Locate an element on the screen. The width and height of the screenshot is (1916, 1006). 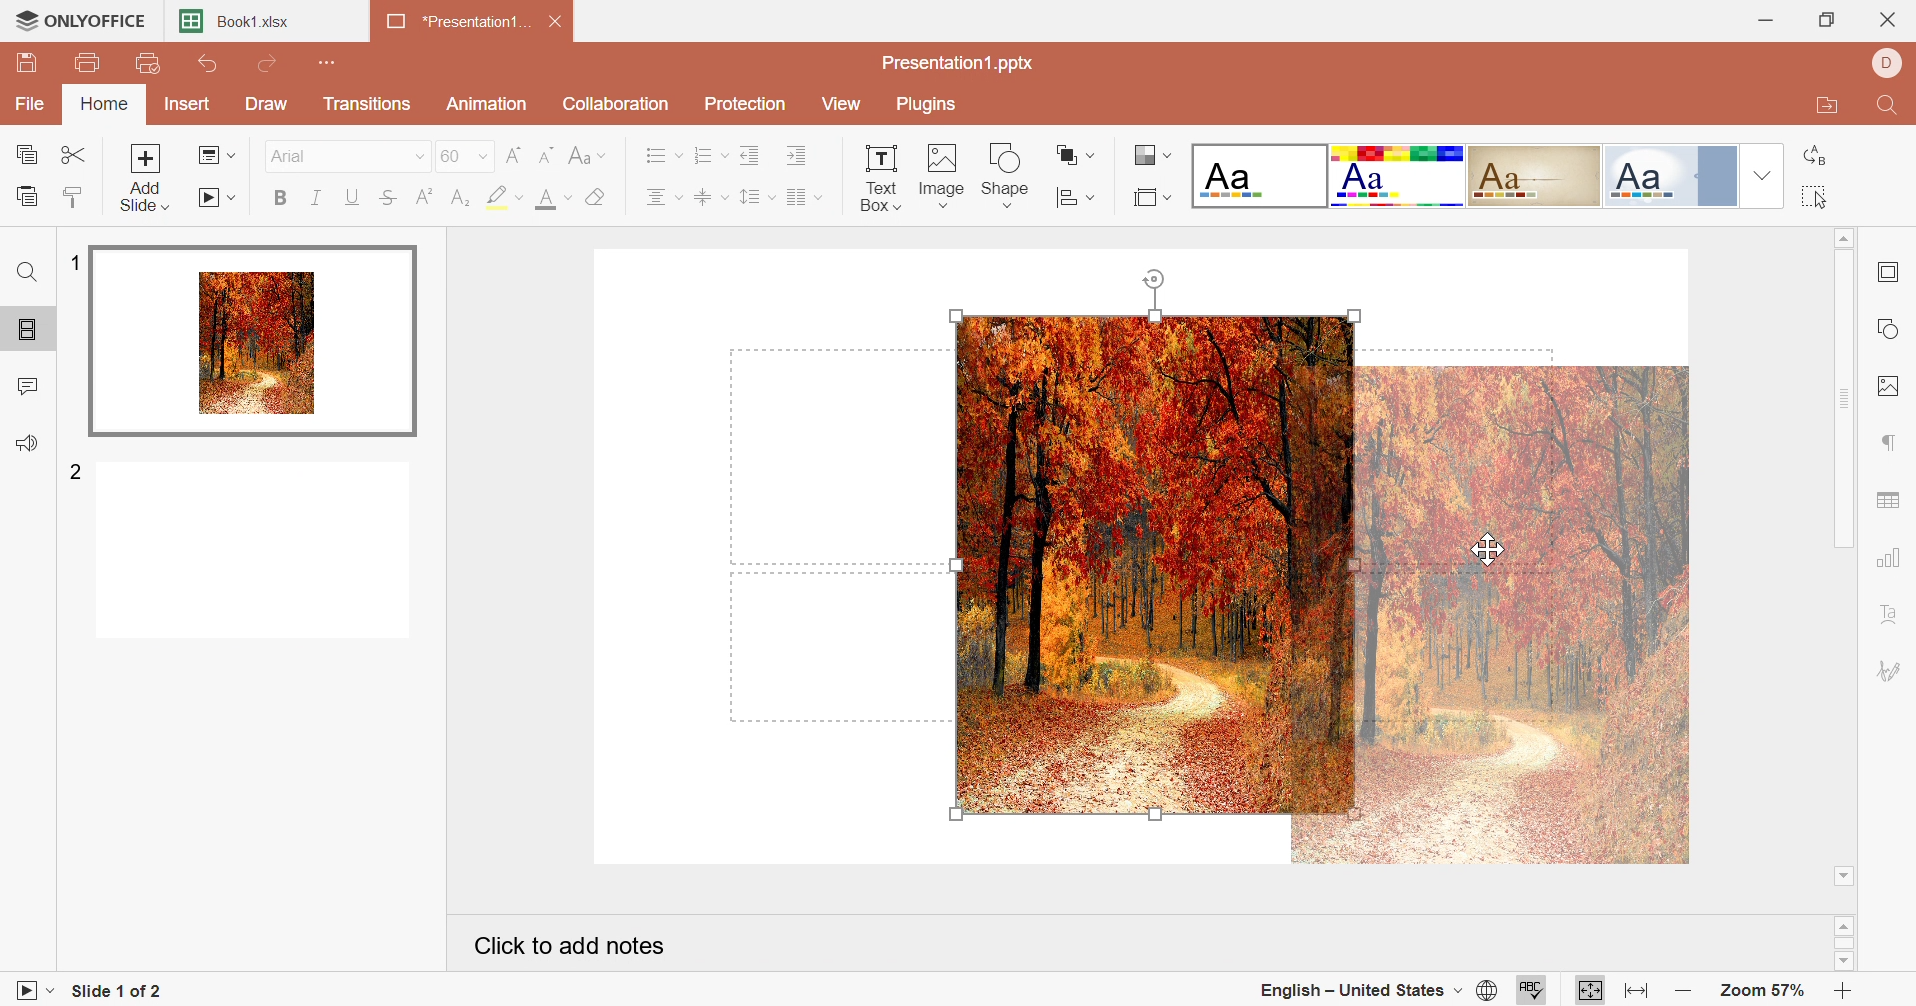
Classic is located at coordinates (1537, 175).